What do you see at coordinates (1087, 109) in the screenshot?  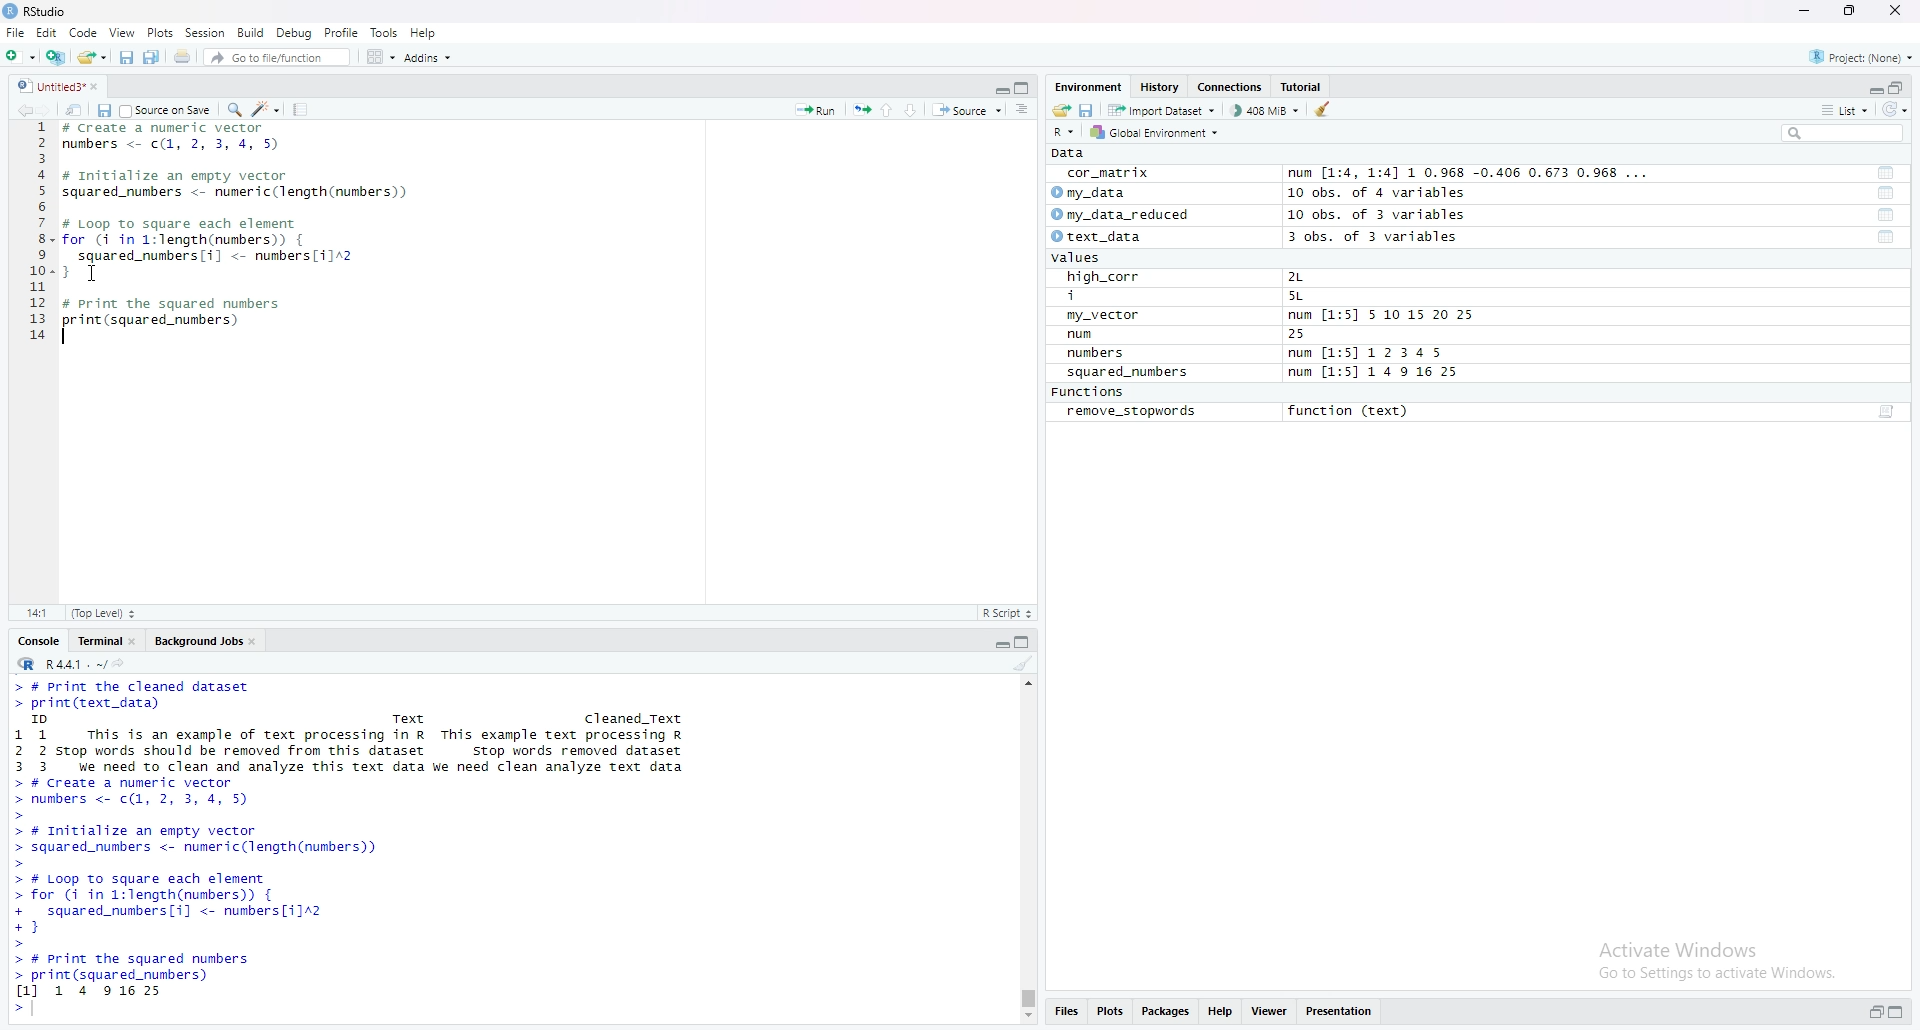 I see `save workspace` at bounding box center [1087, 109].